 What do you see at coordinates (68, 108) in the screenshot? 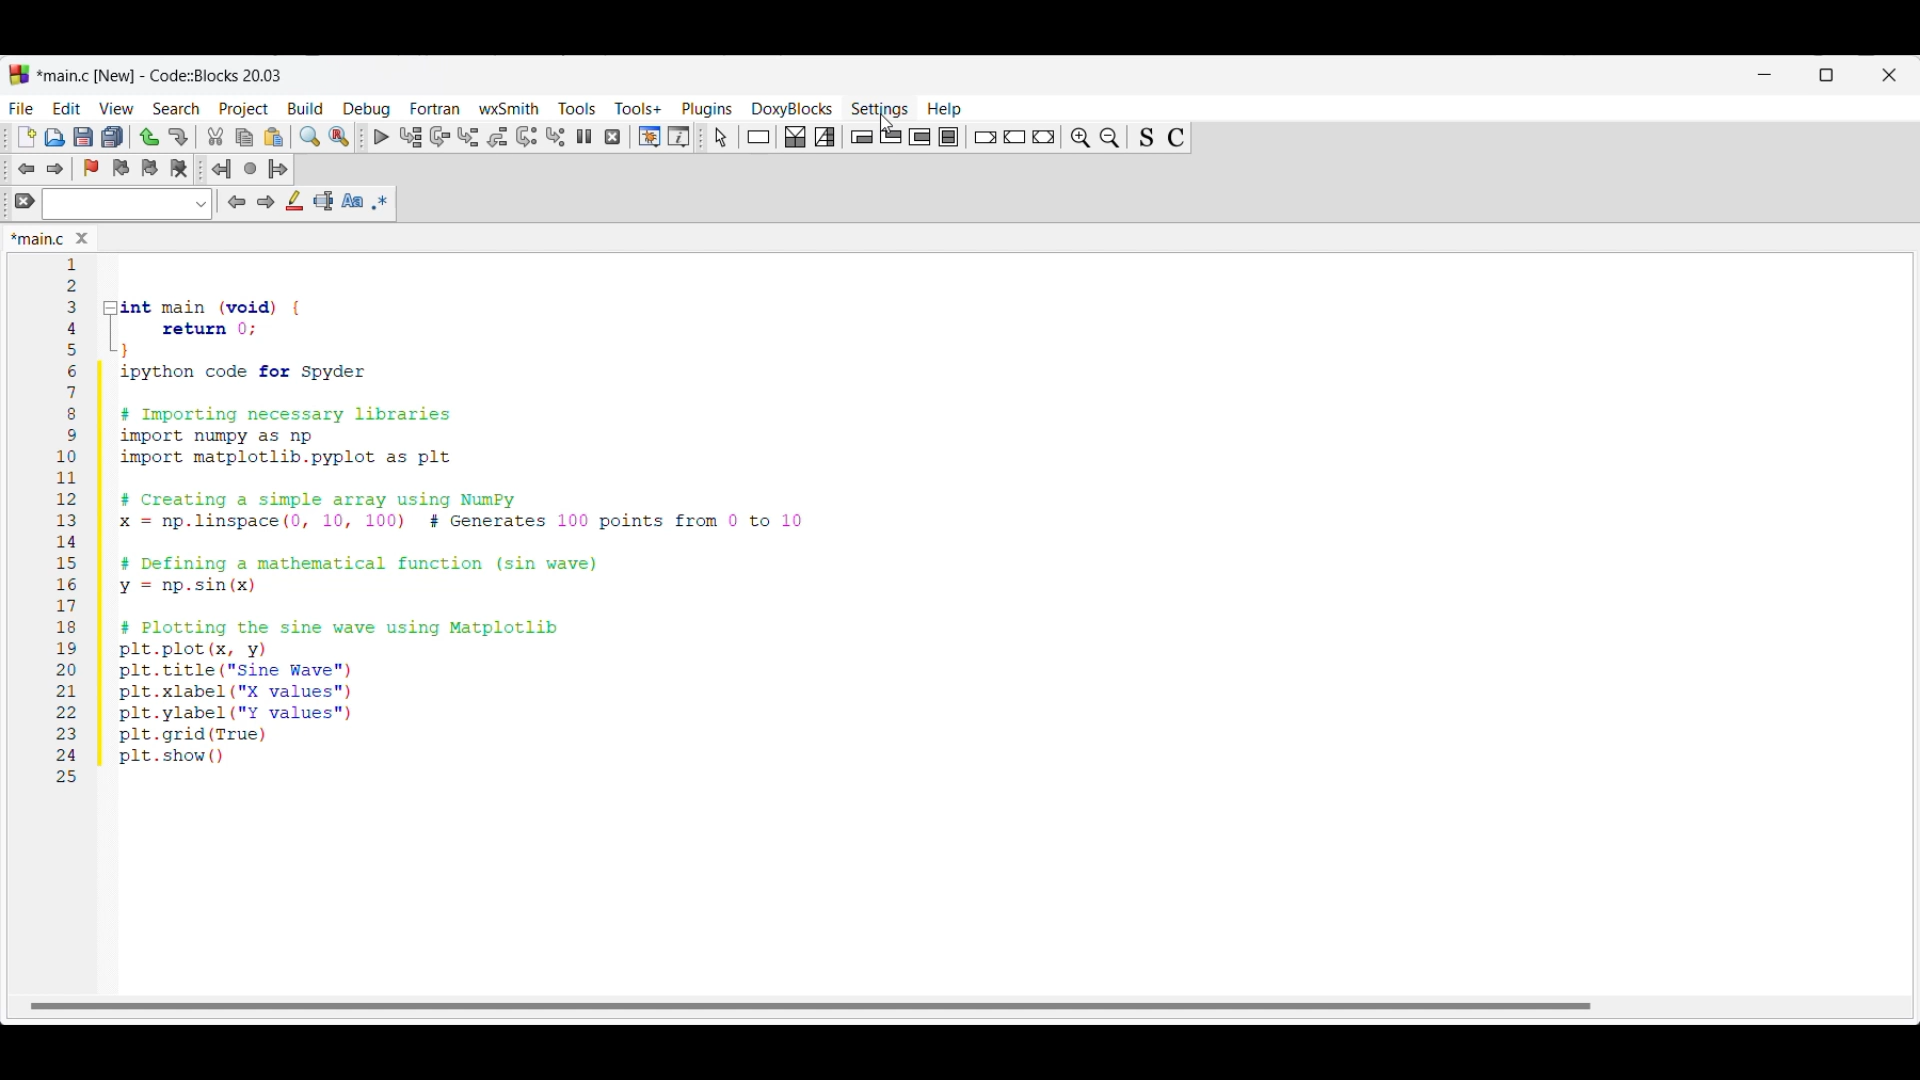
I see `Edit menu` at bounding box center [68, 108].